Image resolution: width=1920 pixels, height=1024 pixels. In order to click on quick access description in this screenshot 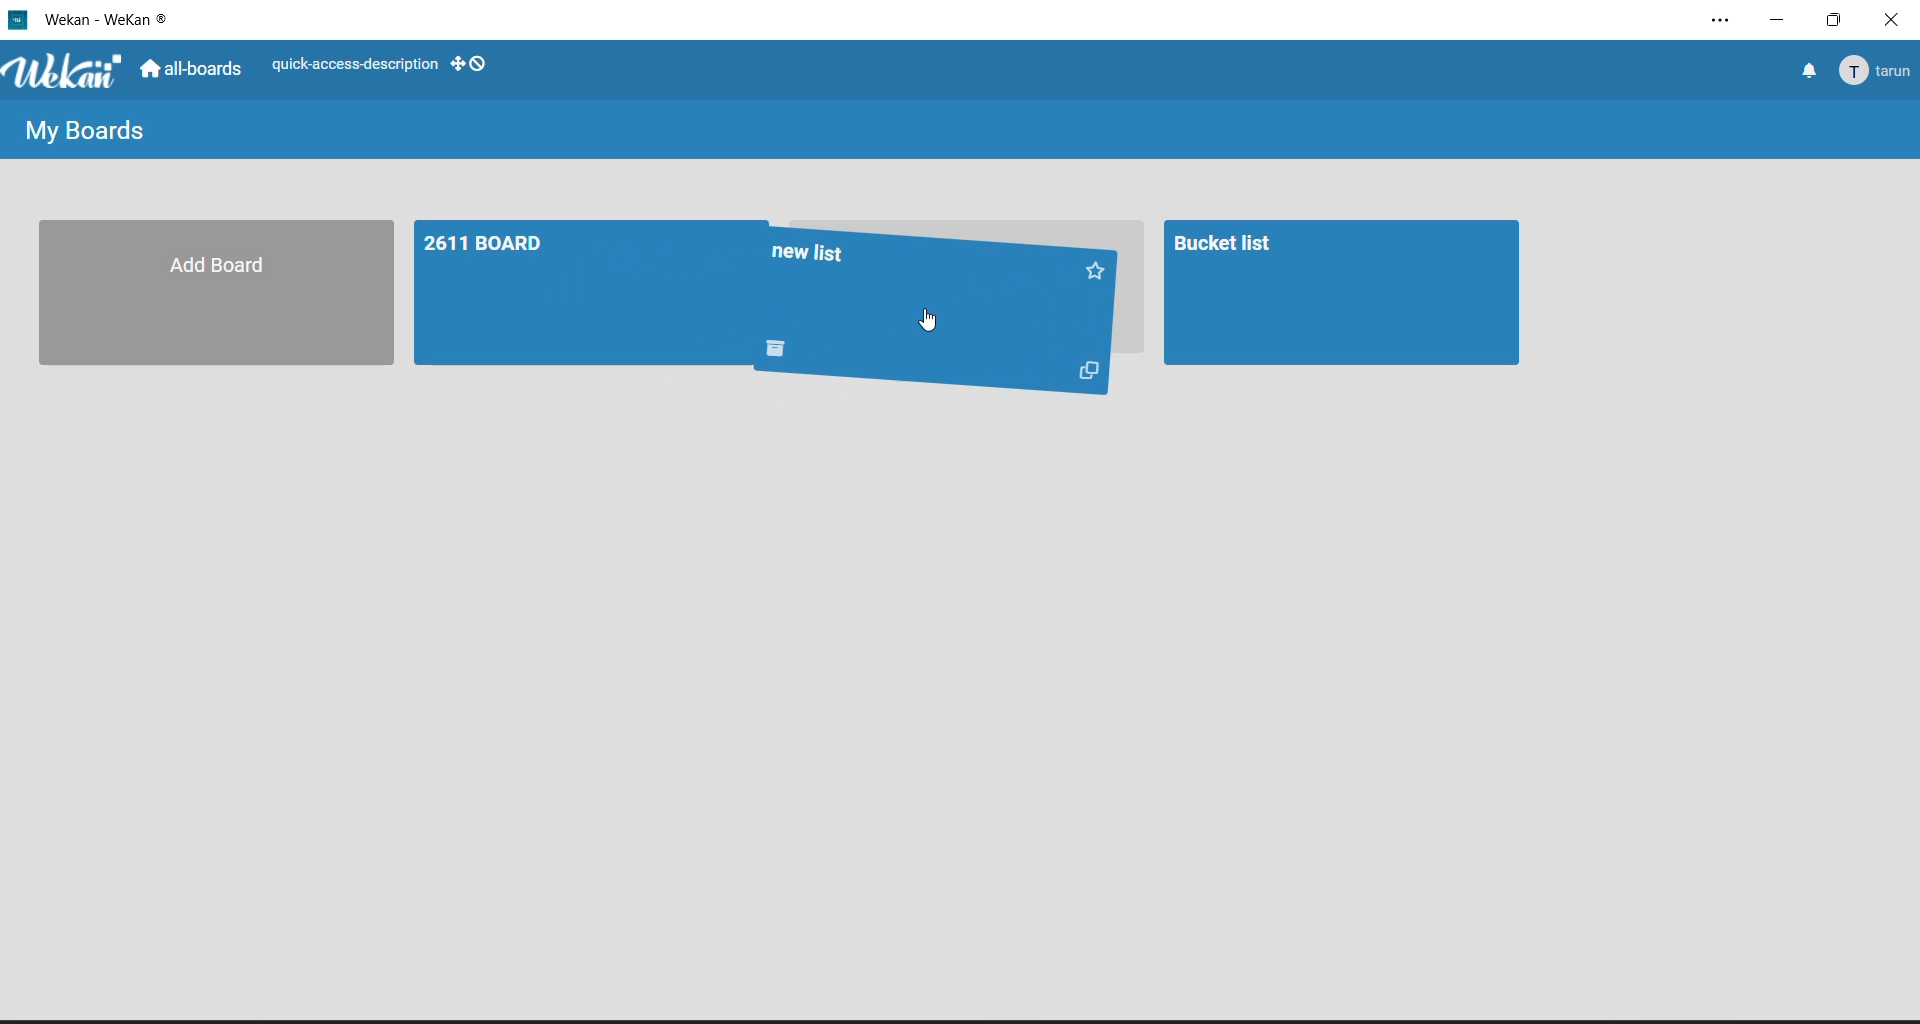, I will do `click(354, 68)`.